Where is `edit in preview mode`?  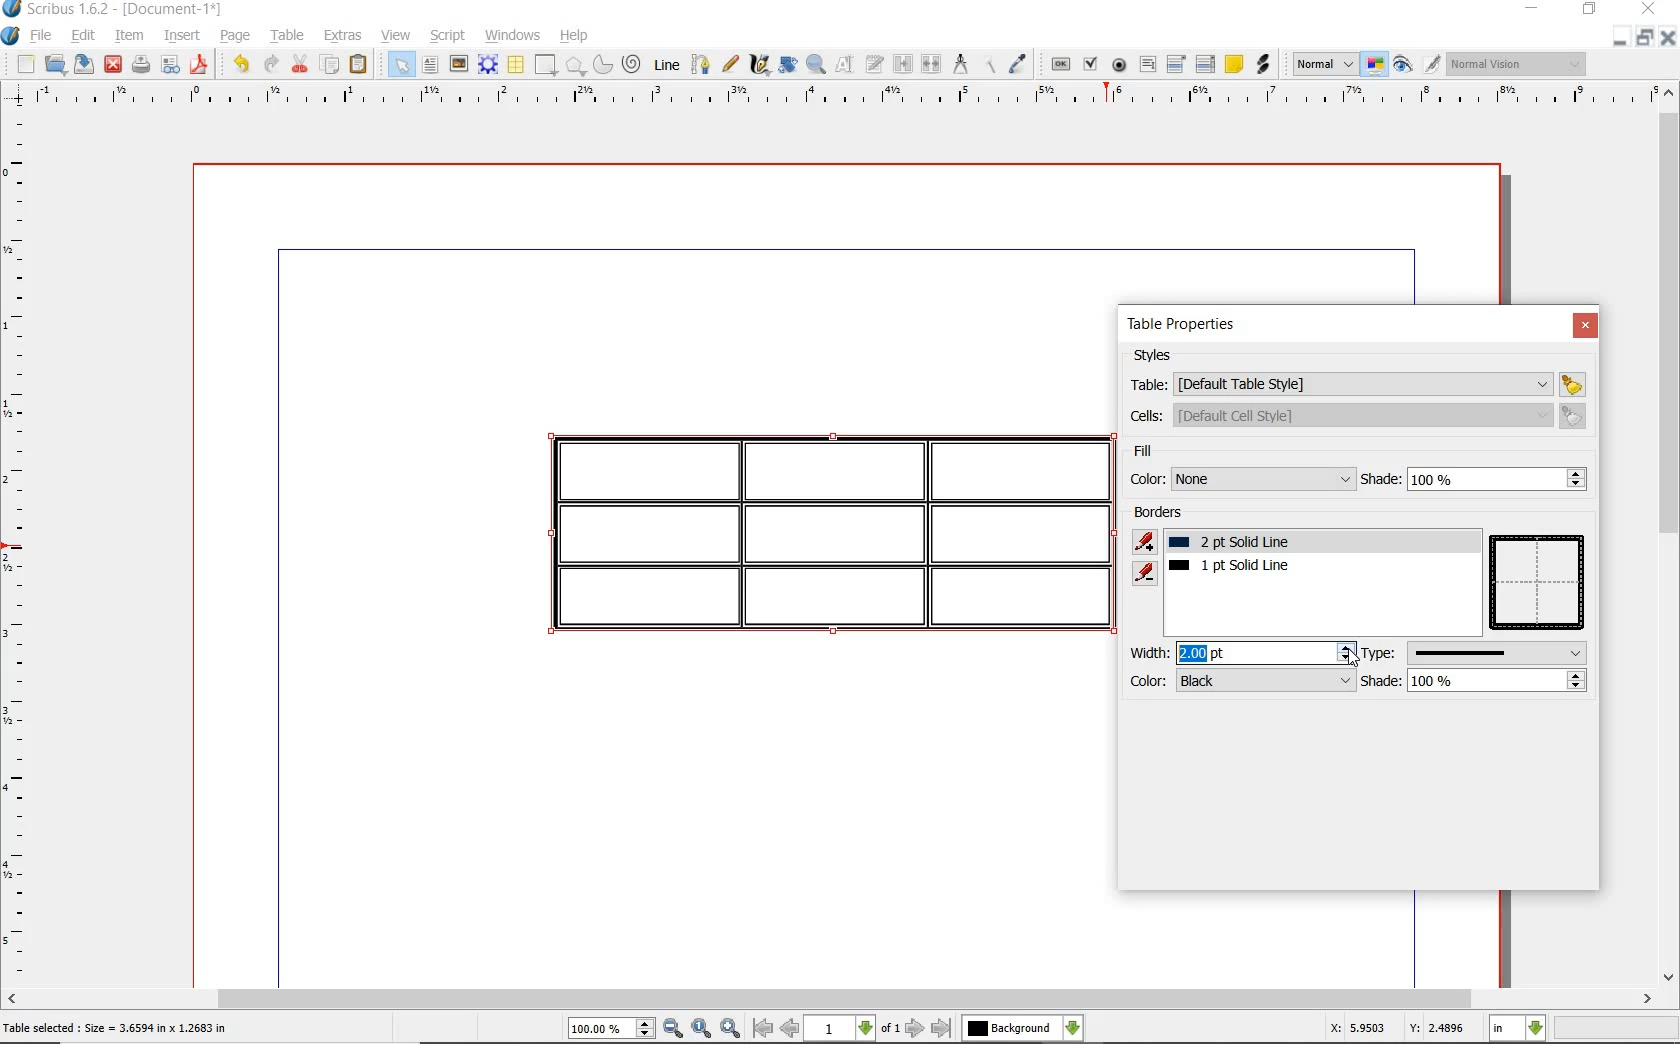 edit in preview mode is located at coordinates (1431, 65).